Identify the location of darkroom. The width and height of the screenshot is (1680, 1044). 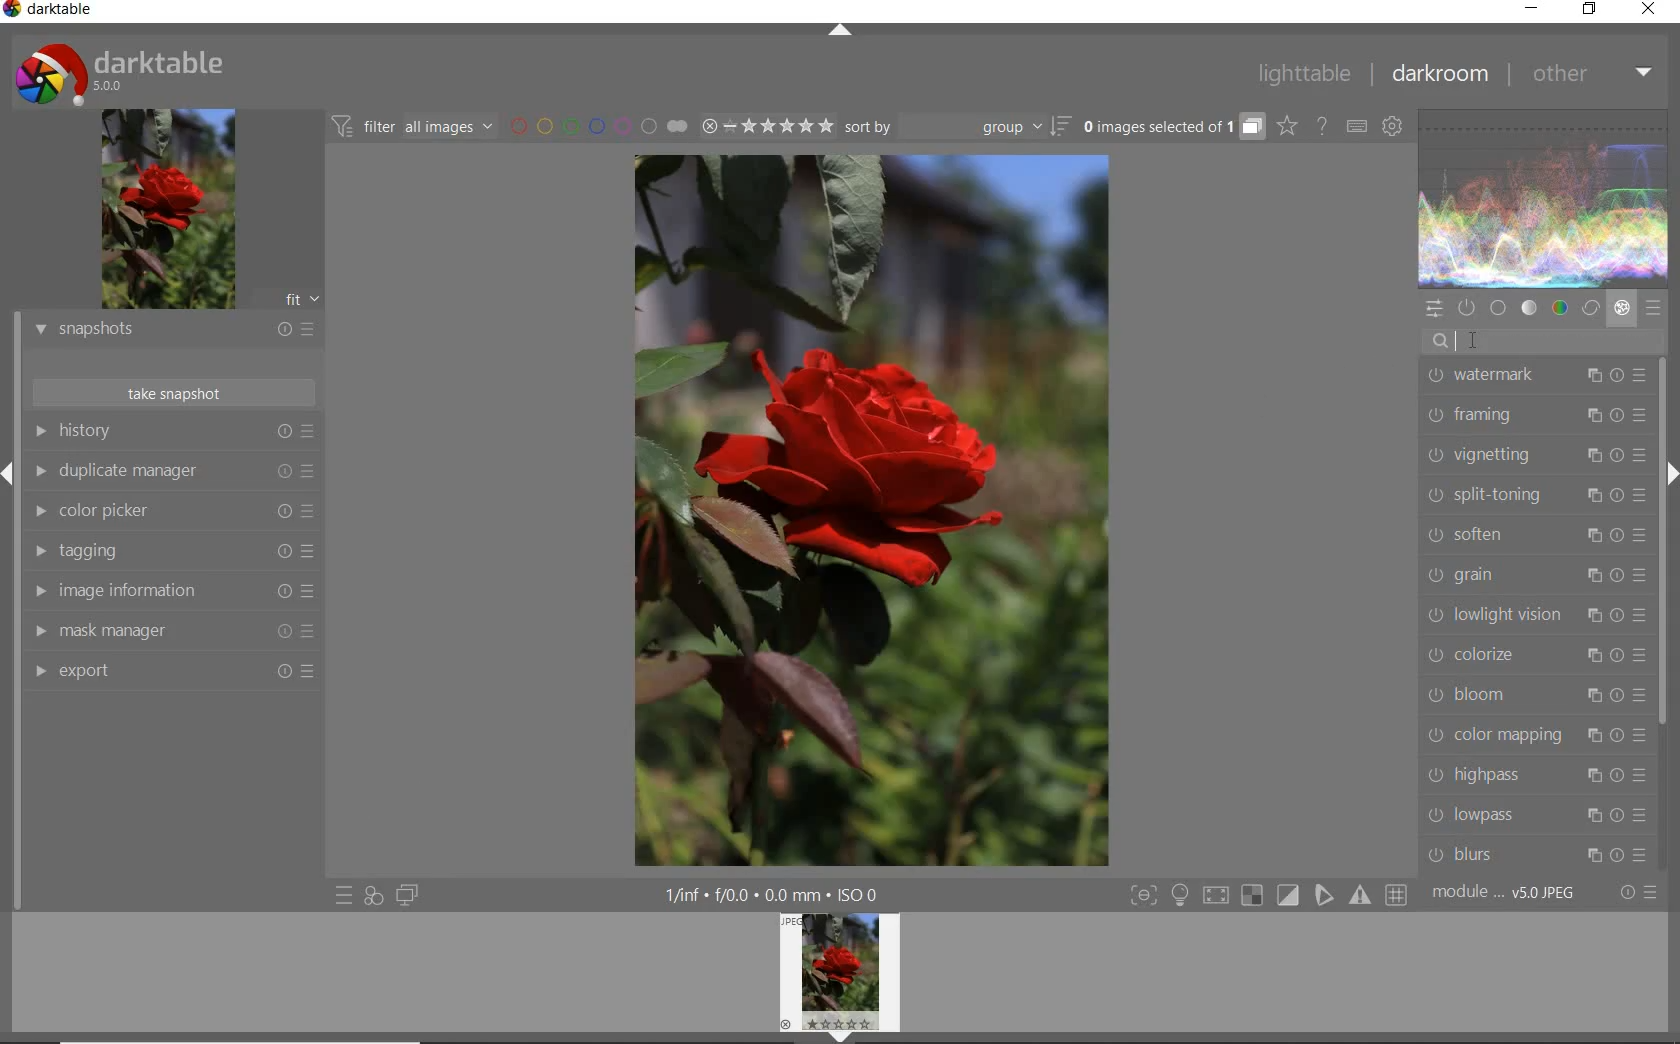
(1439, 77).